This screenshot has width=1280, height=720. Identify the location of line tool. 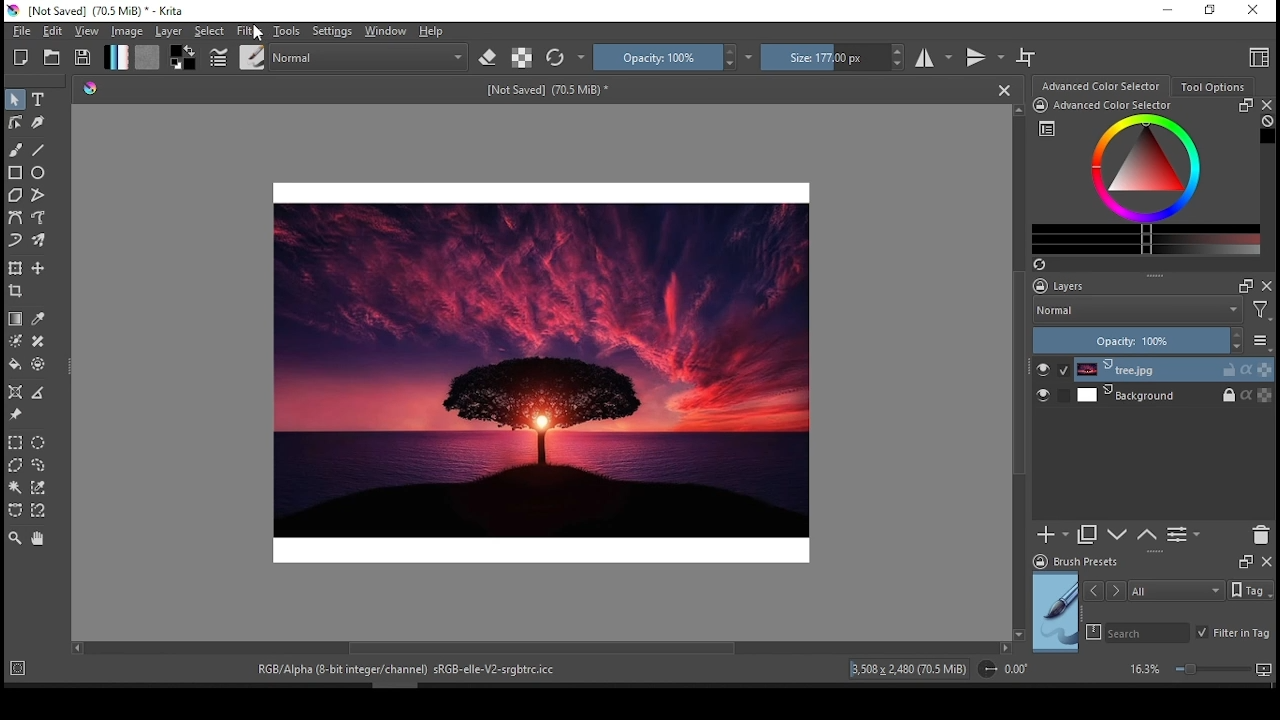
(39, 149).